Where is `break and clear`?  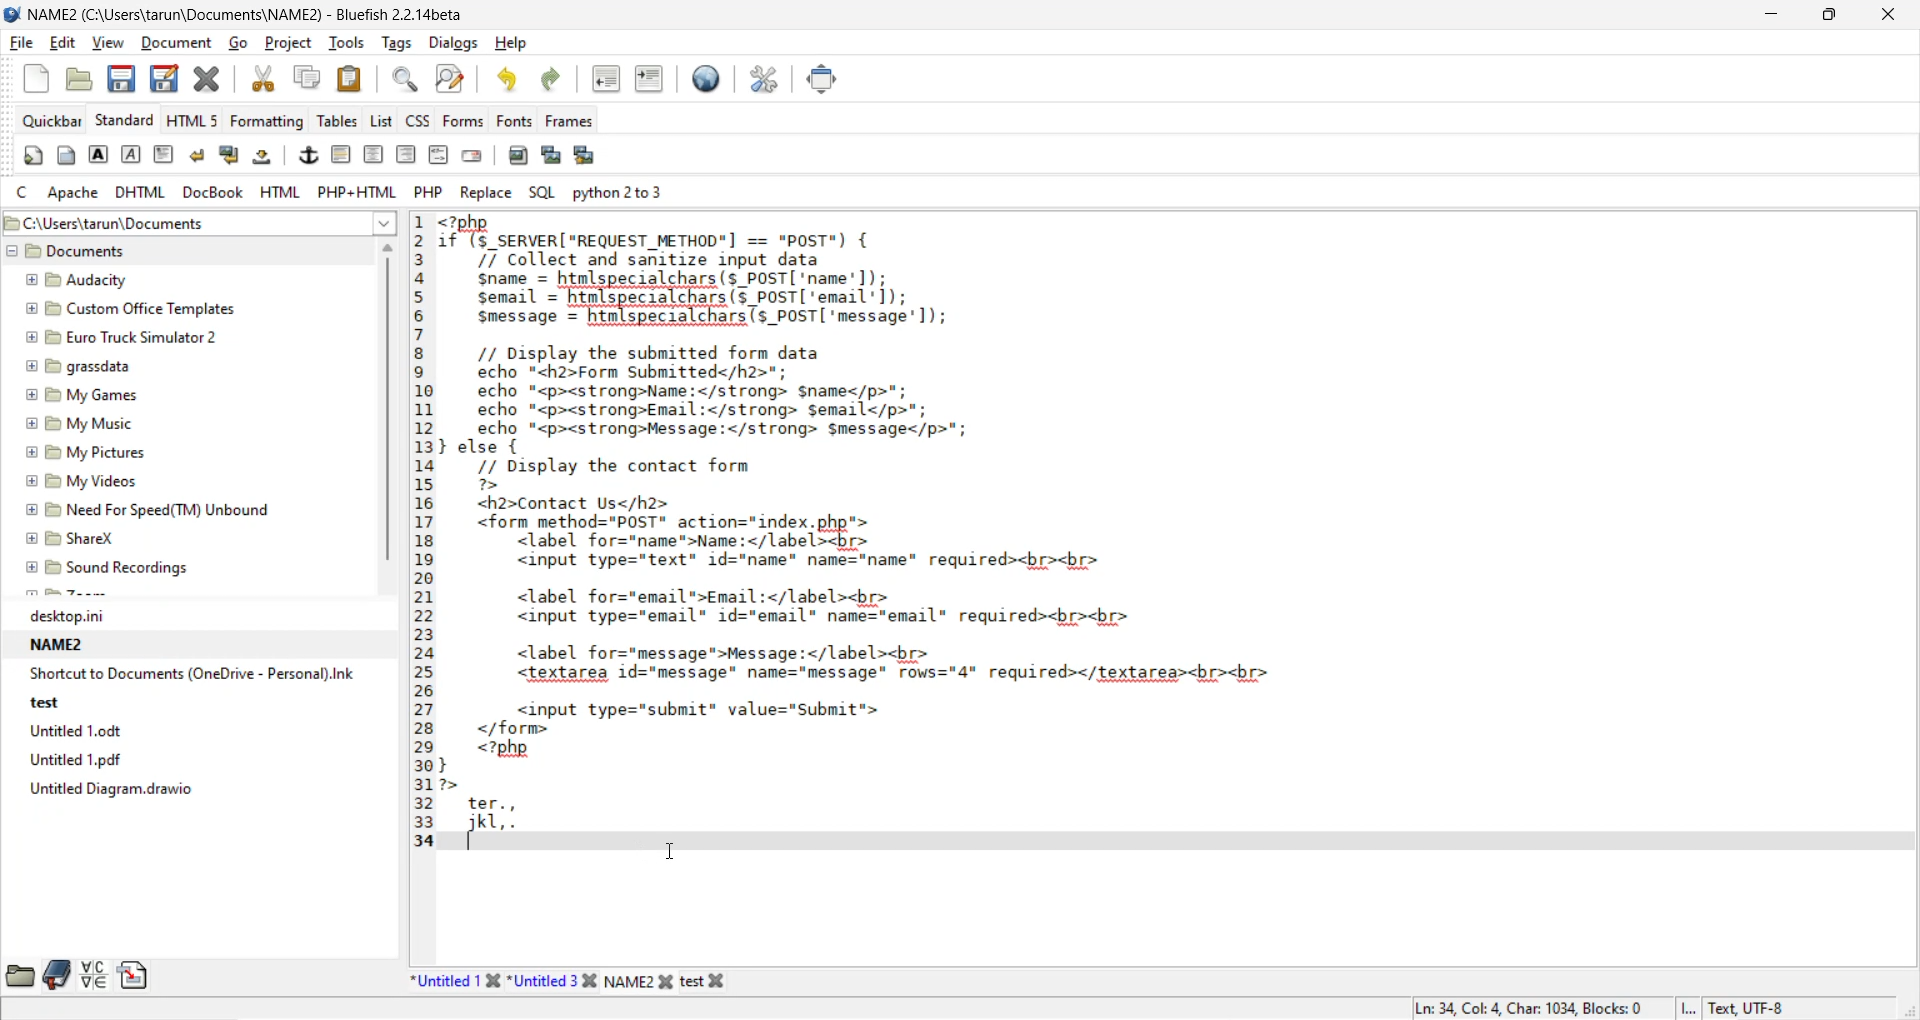
break and clear is located at coordinates (234, 158).